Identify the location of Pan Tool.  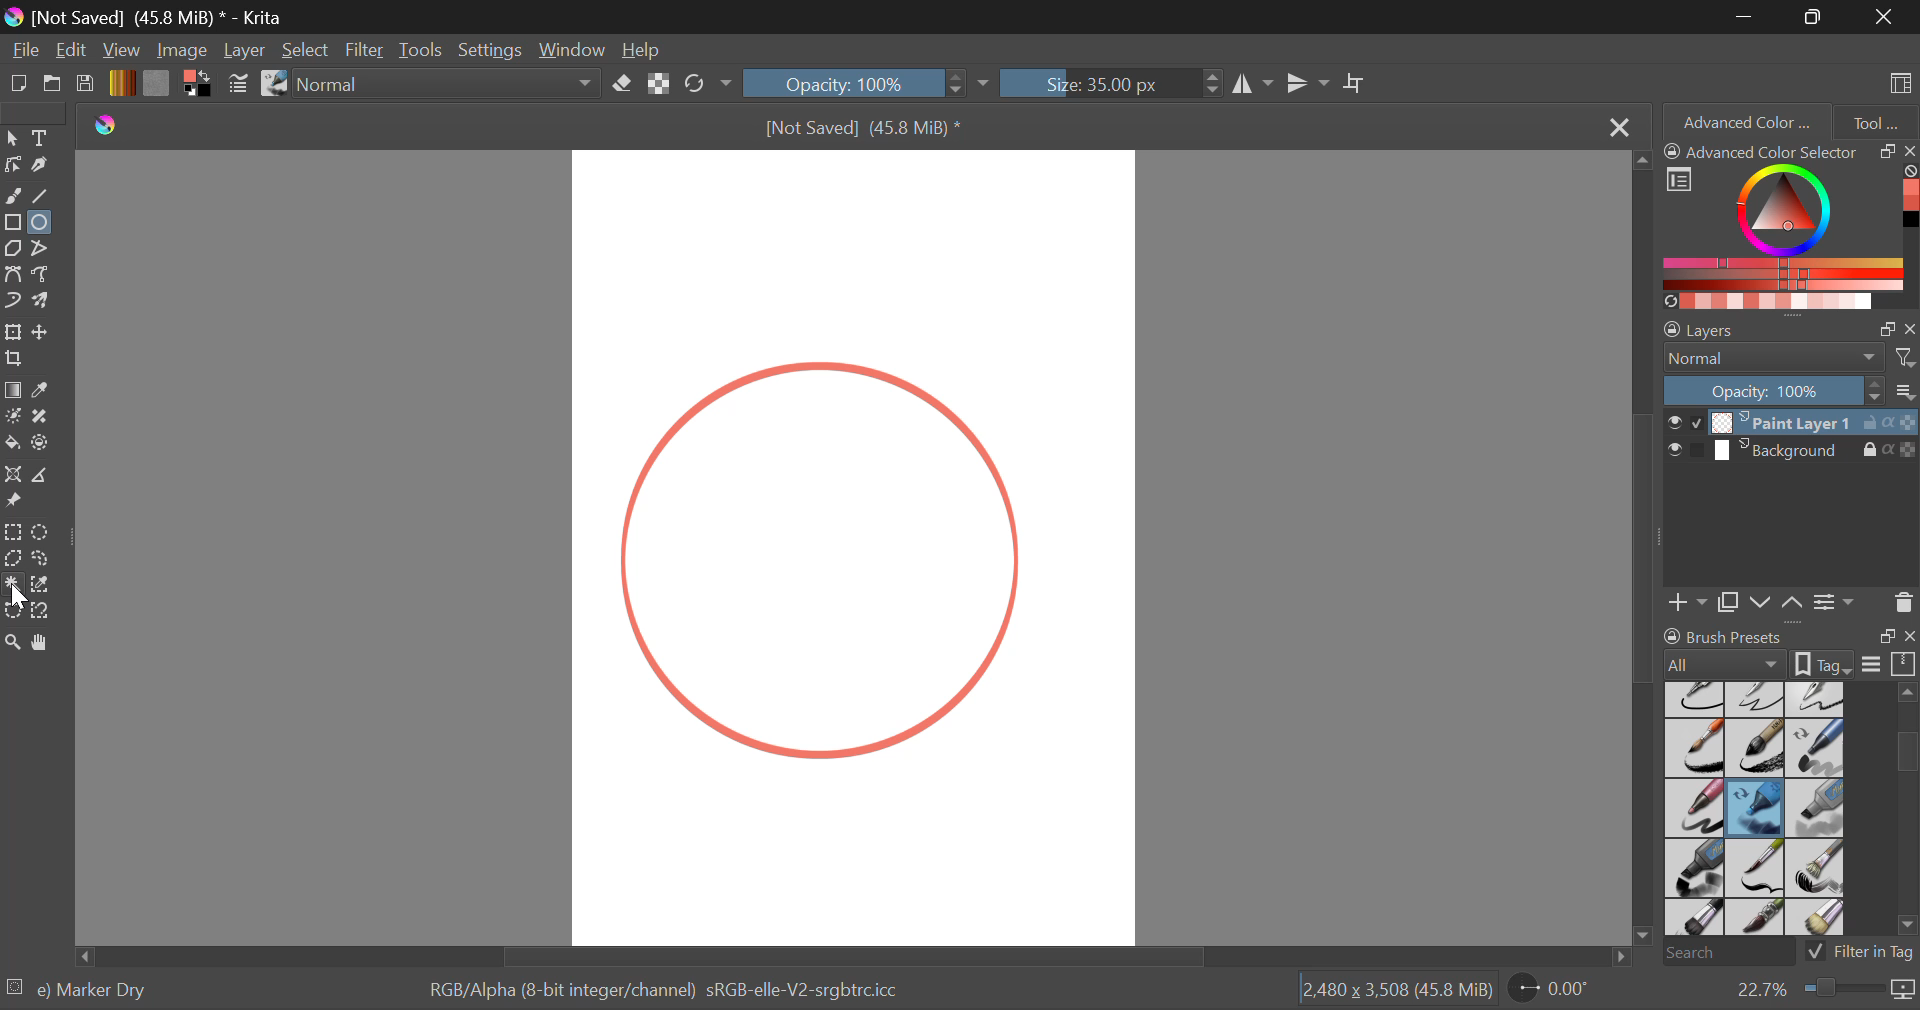
(44, 642).